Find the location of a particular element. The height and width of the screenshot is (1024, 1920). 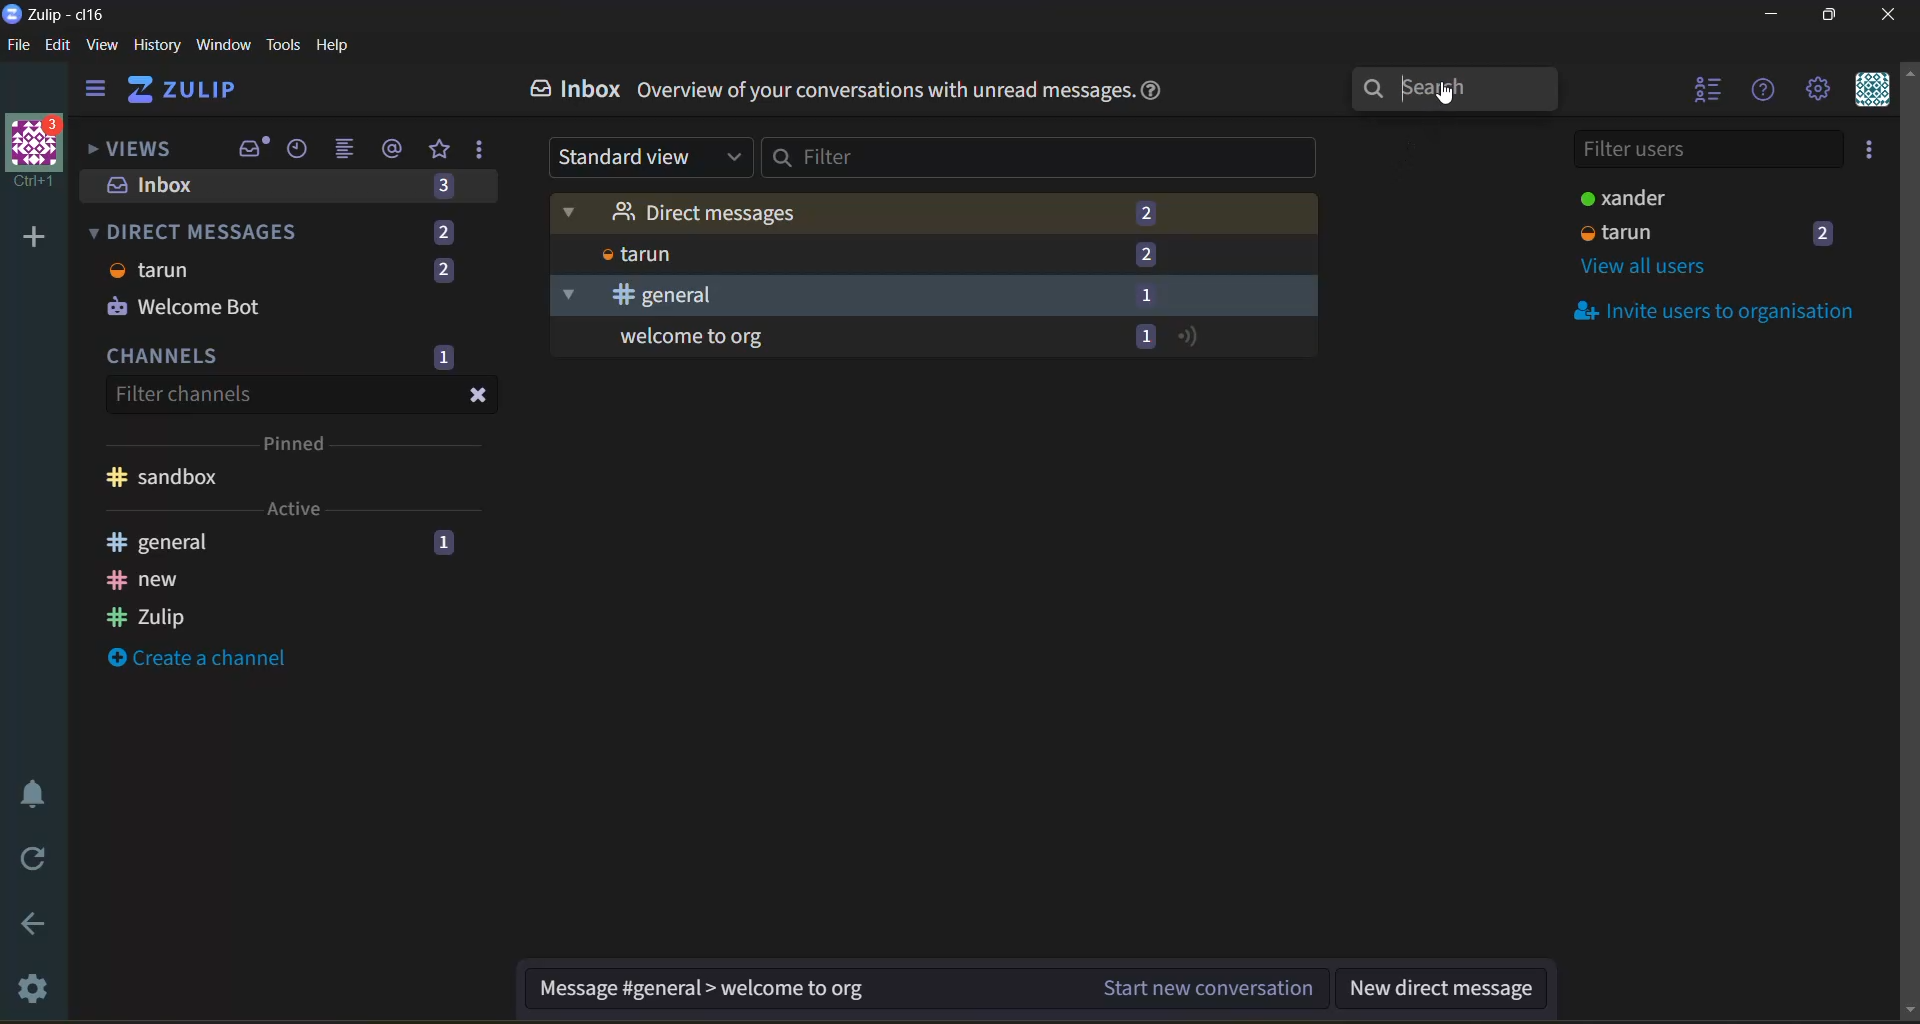

ZULIP is located at coordinates (185, 89).